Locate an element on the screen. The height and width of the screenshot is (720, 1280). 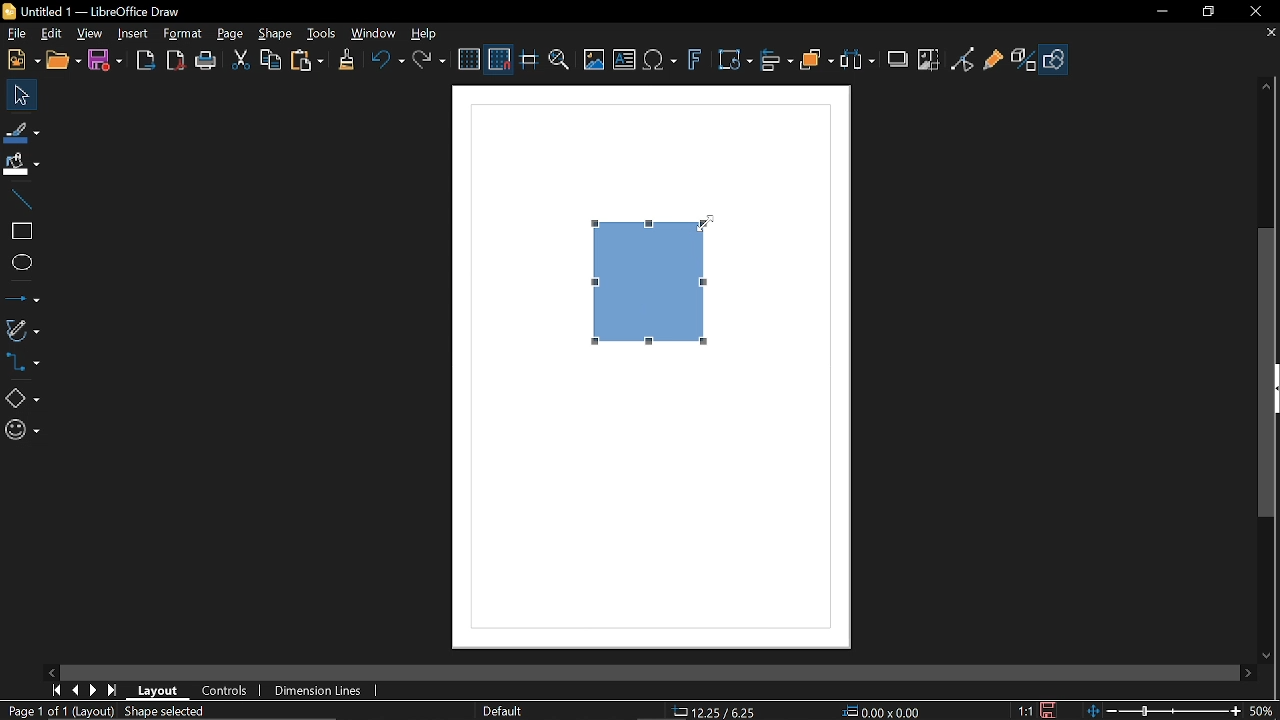
Cut is located at coordinates (240, 60).